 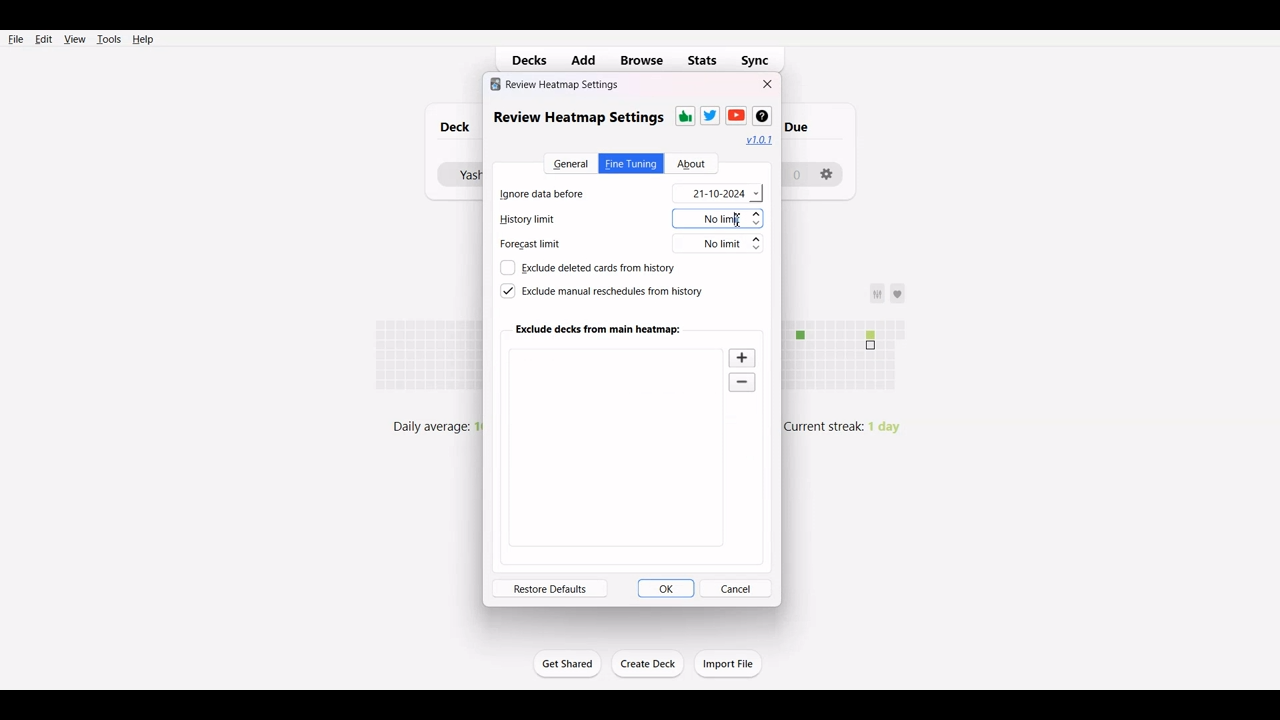 What do you see at coordinates (599, 329) in the screenshot?
I see `Exclude deck from main heatmap` at bounding box center [599, 329].